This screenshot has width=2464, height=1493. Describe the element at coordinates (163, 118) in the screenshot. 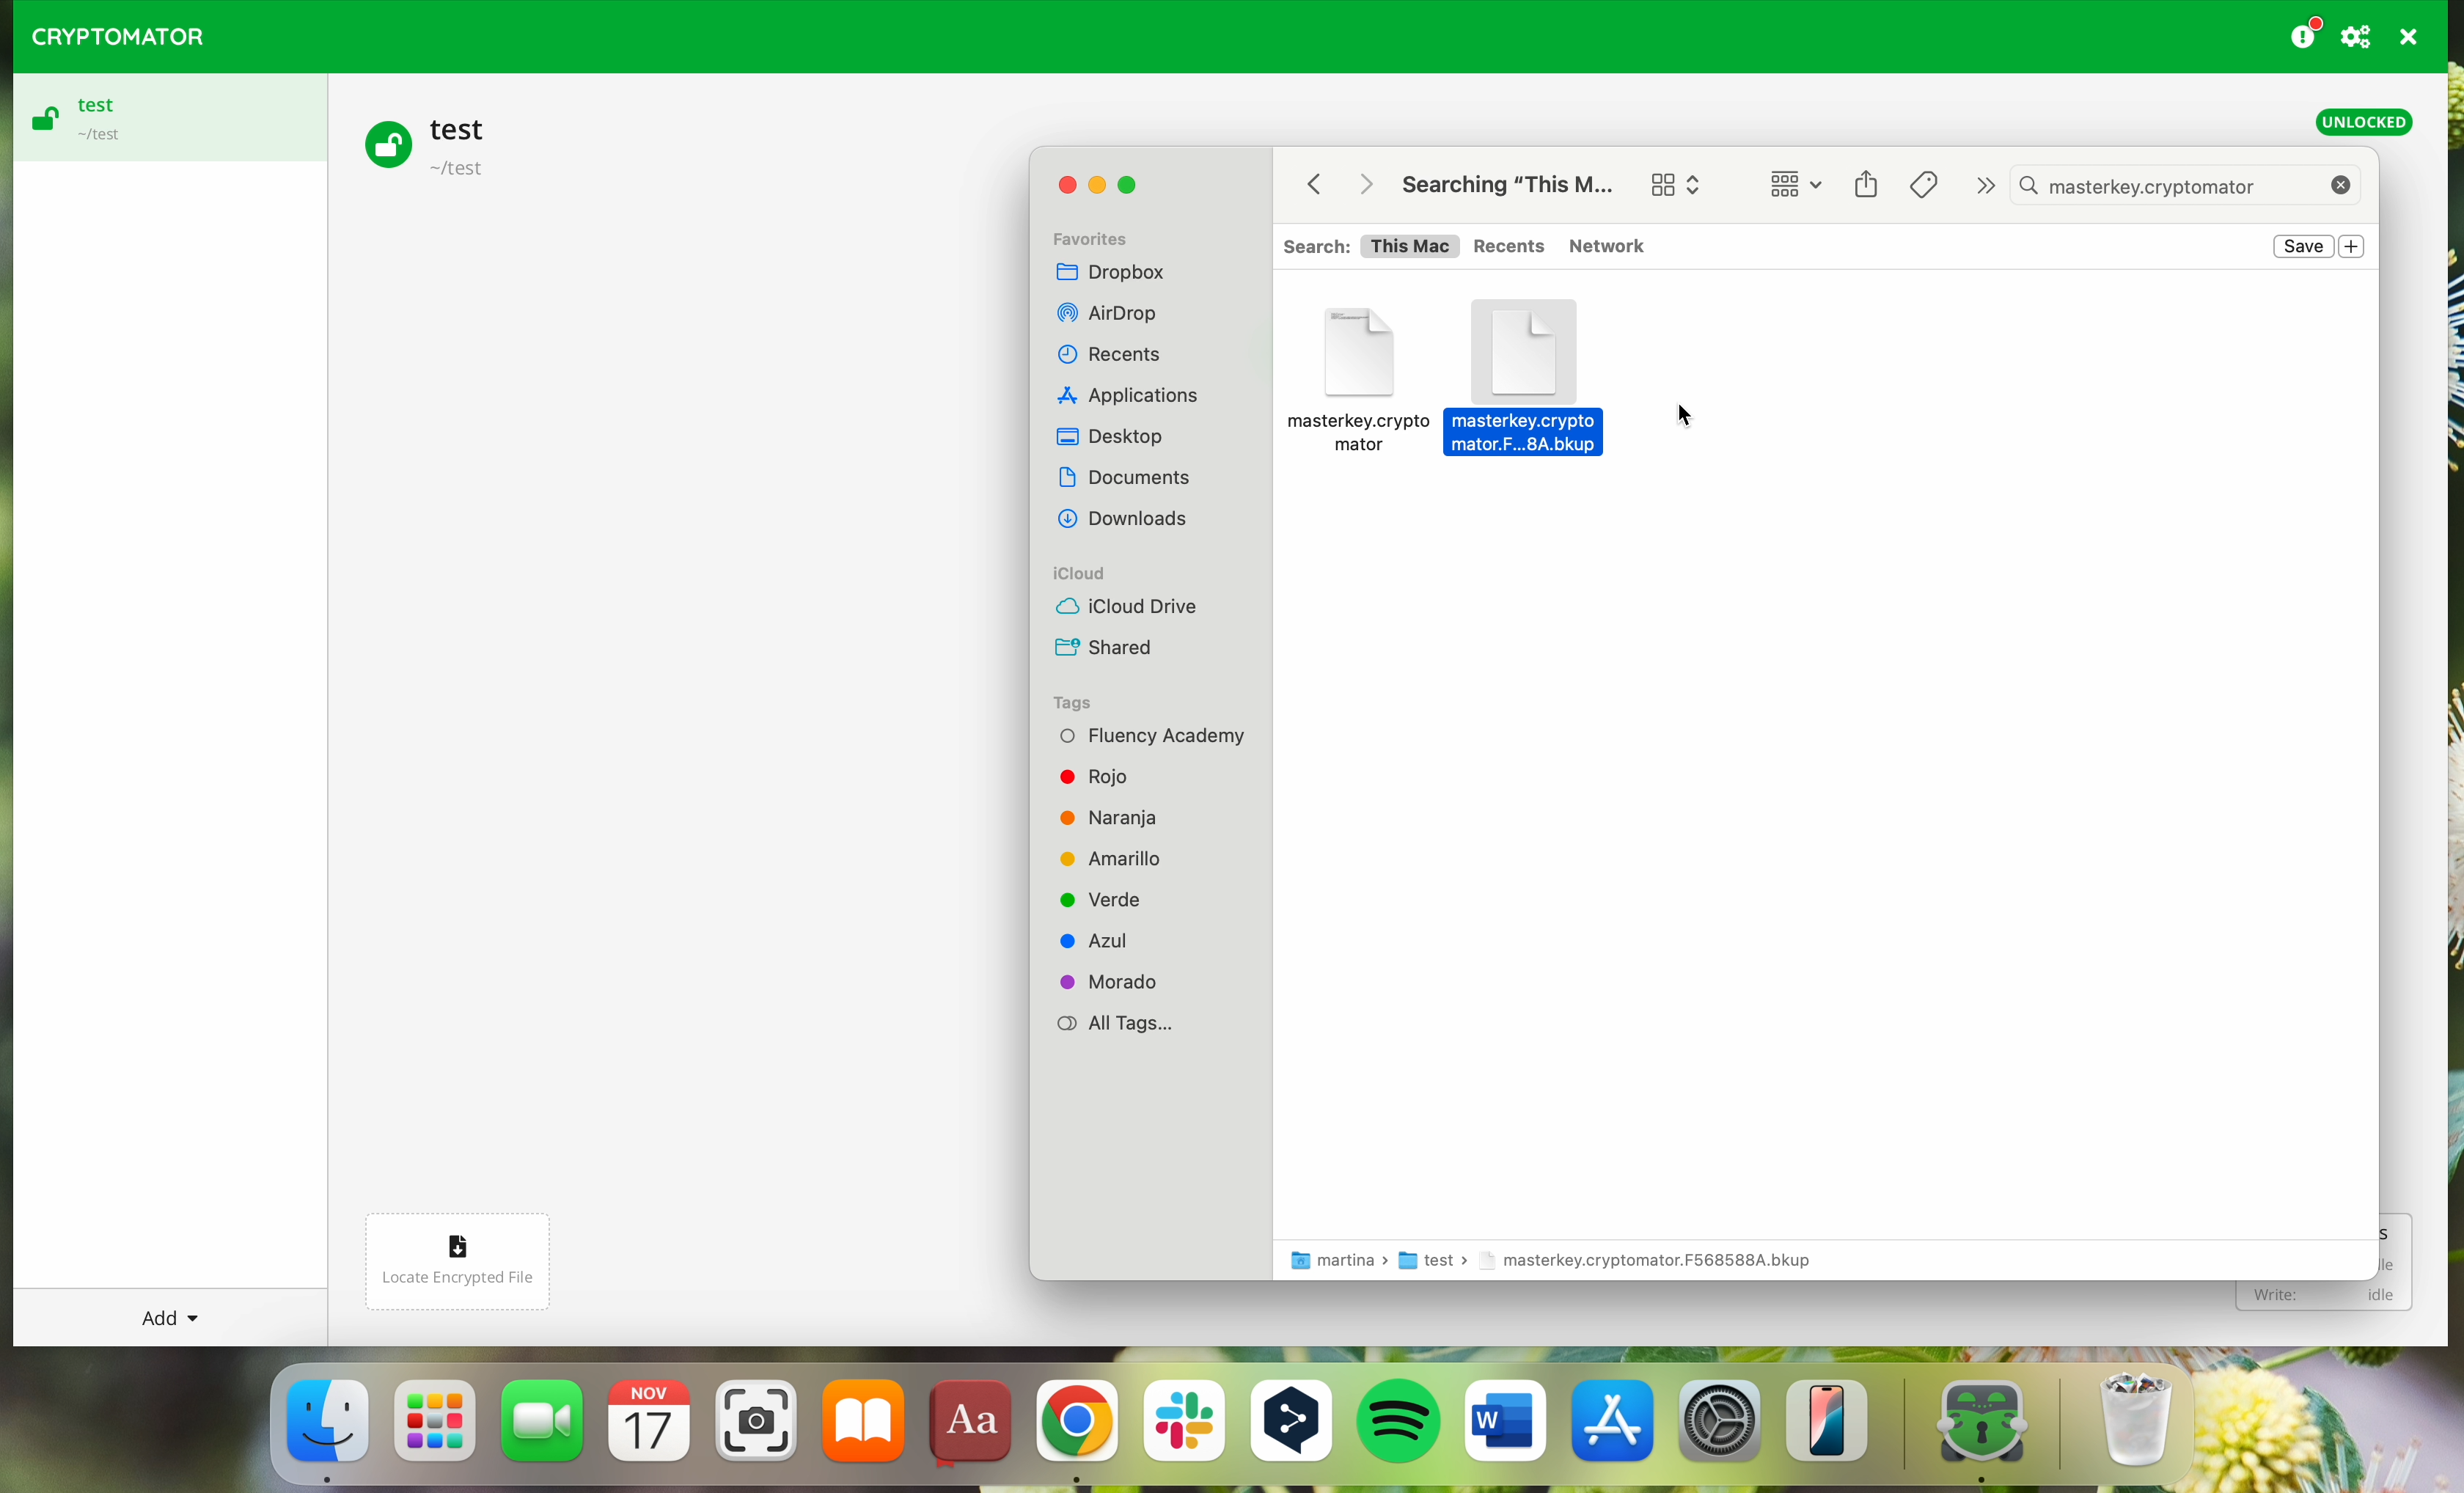

I see `test vault` at that location.